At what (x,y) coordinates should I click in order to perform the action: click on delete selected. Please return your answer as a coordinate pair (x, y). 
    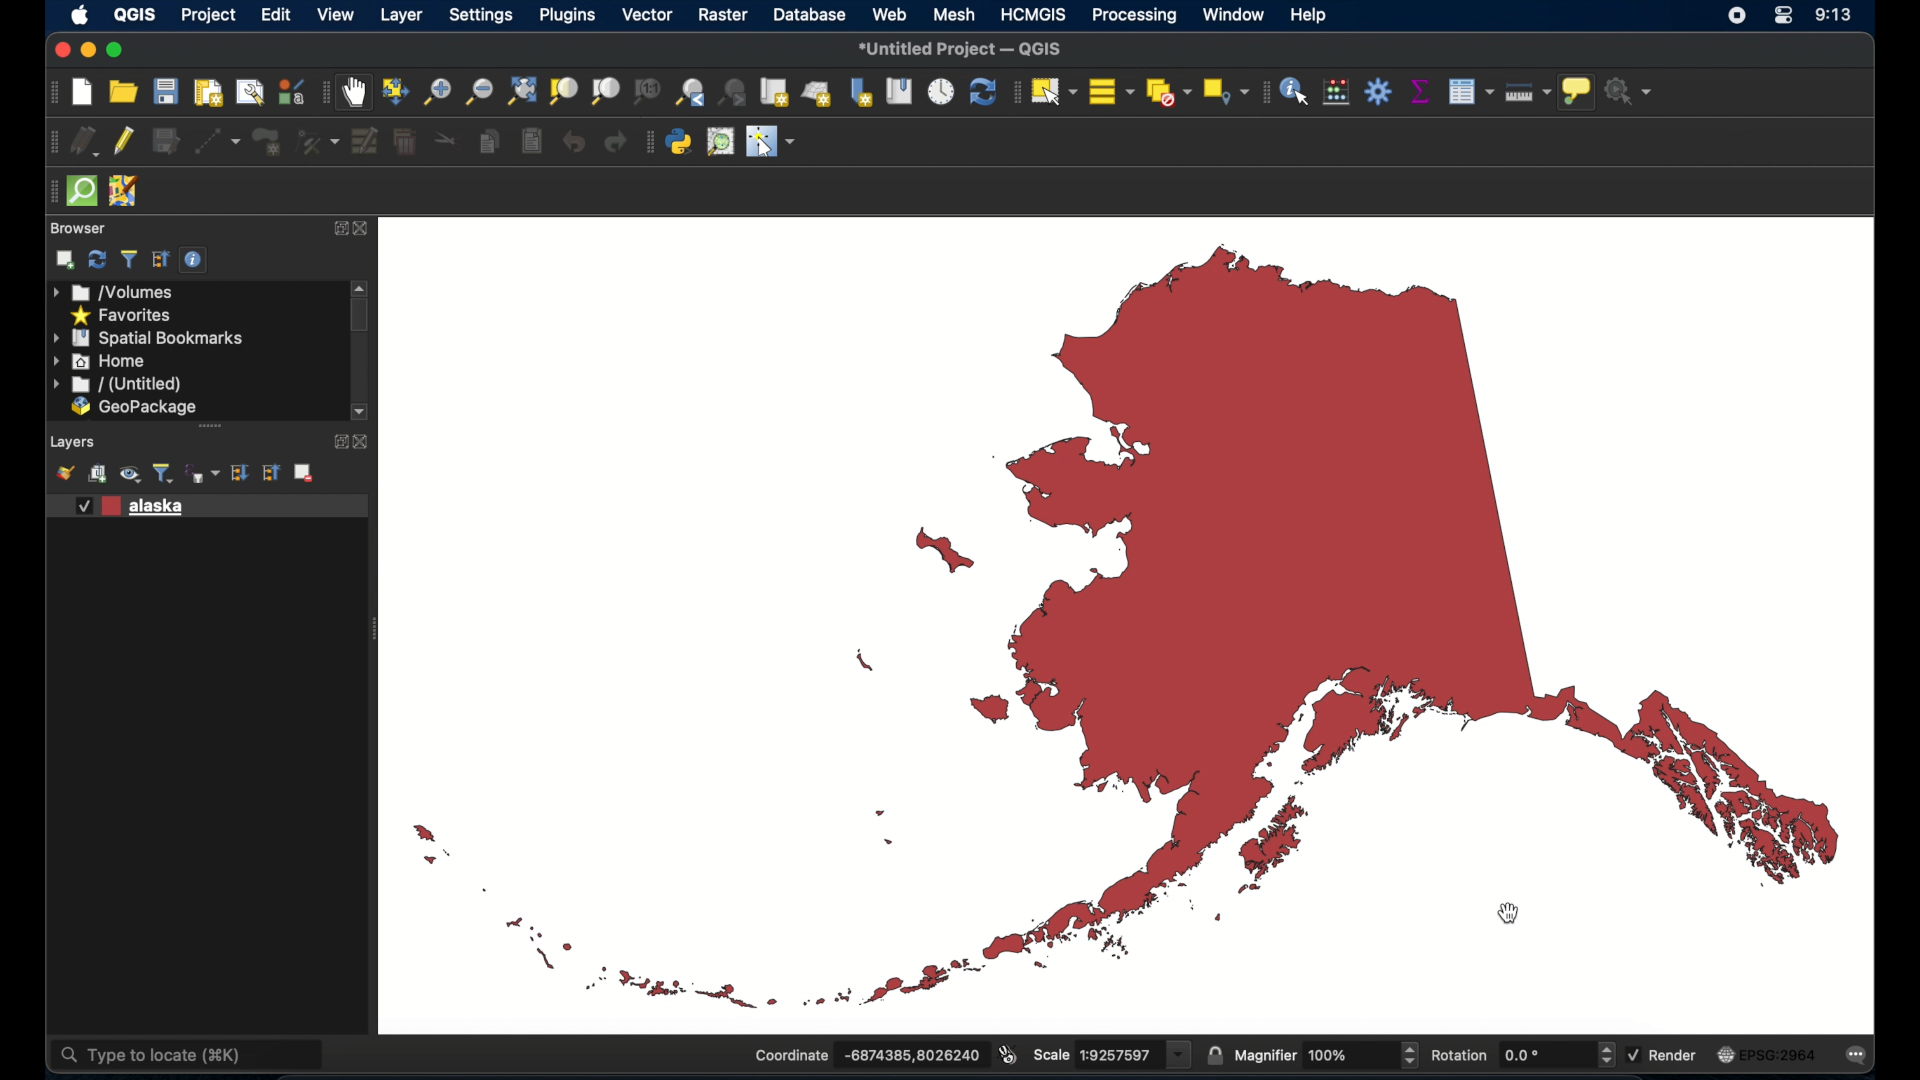
    Looking at the image, I should click on (405, 143).